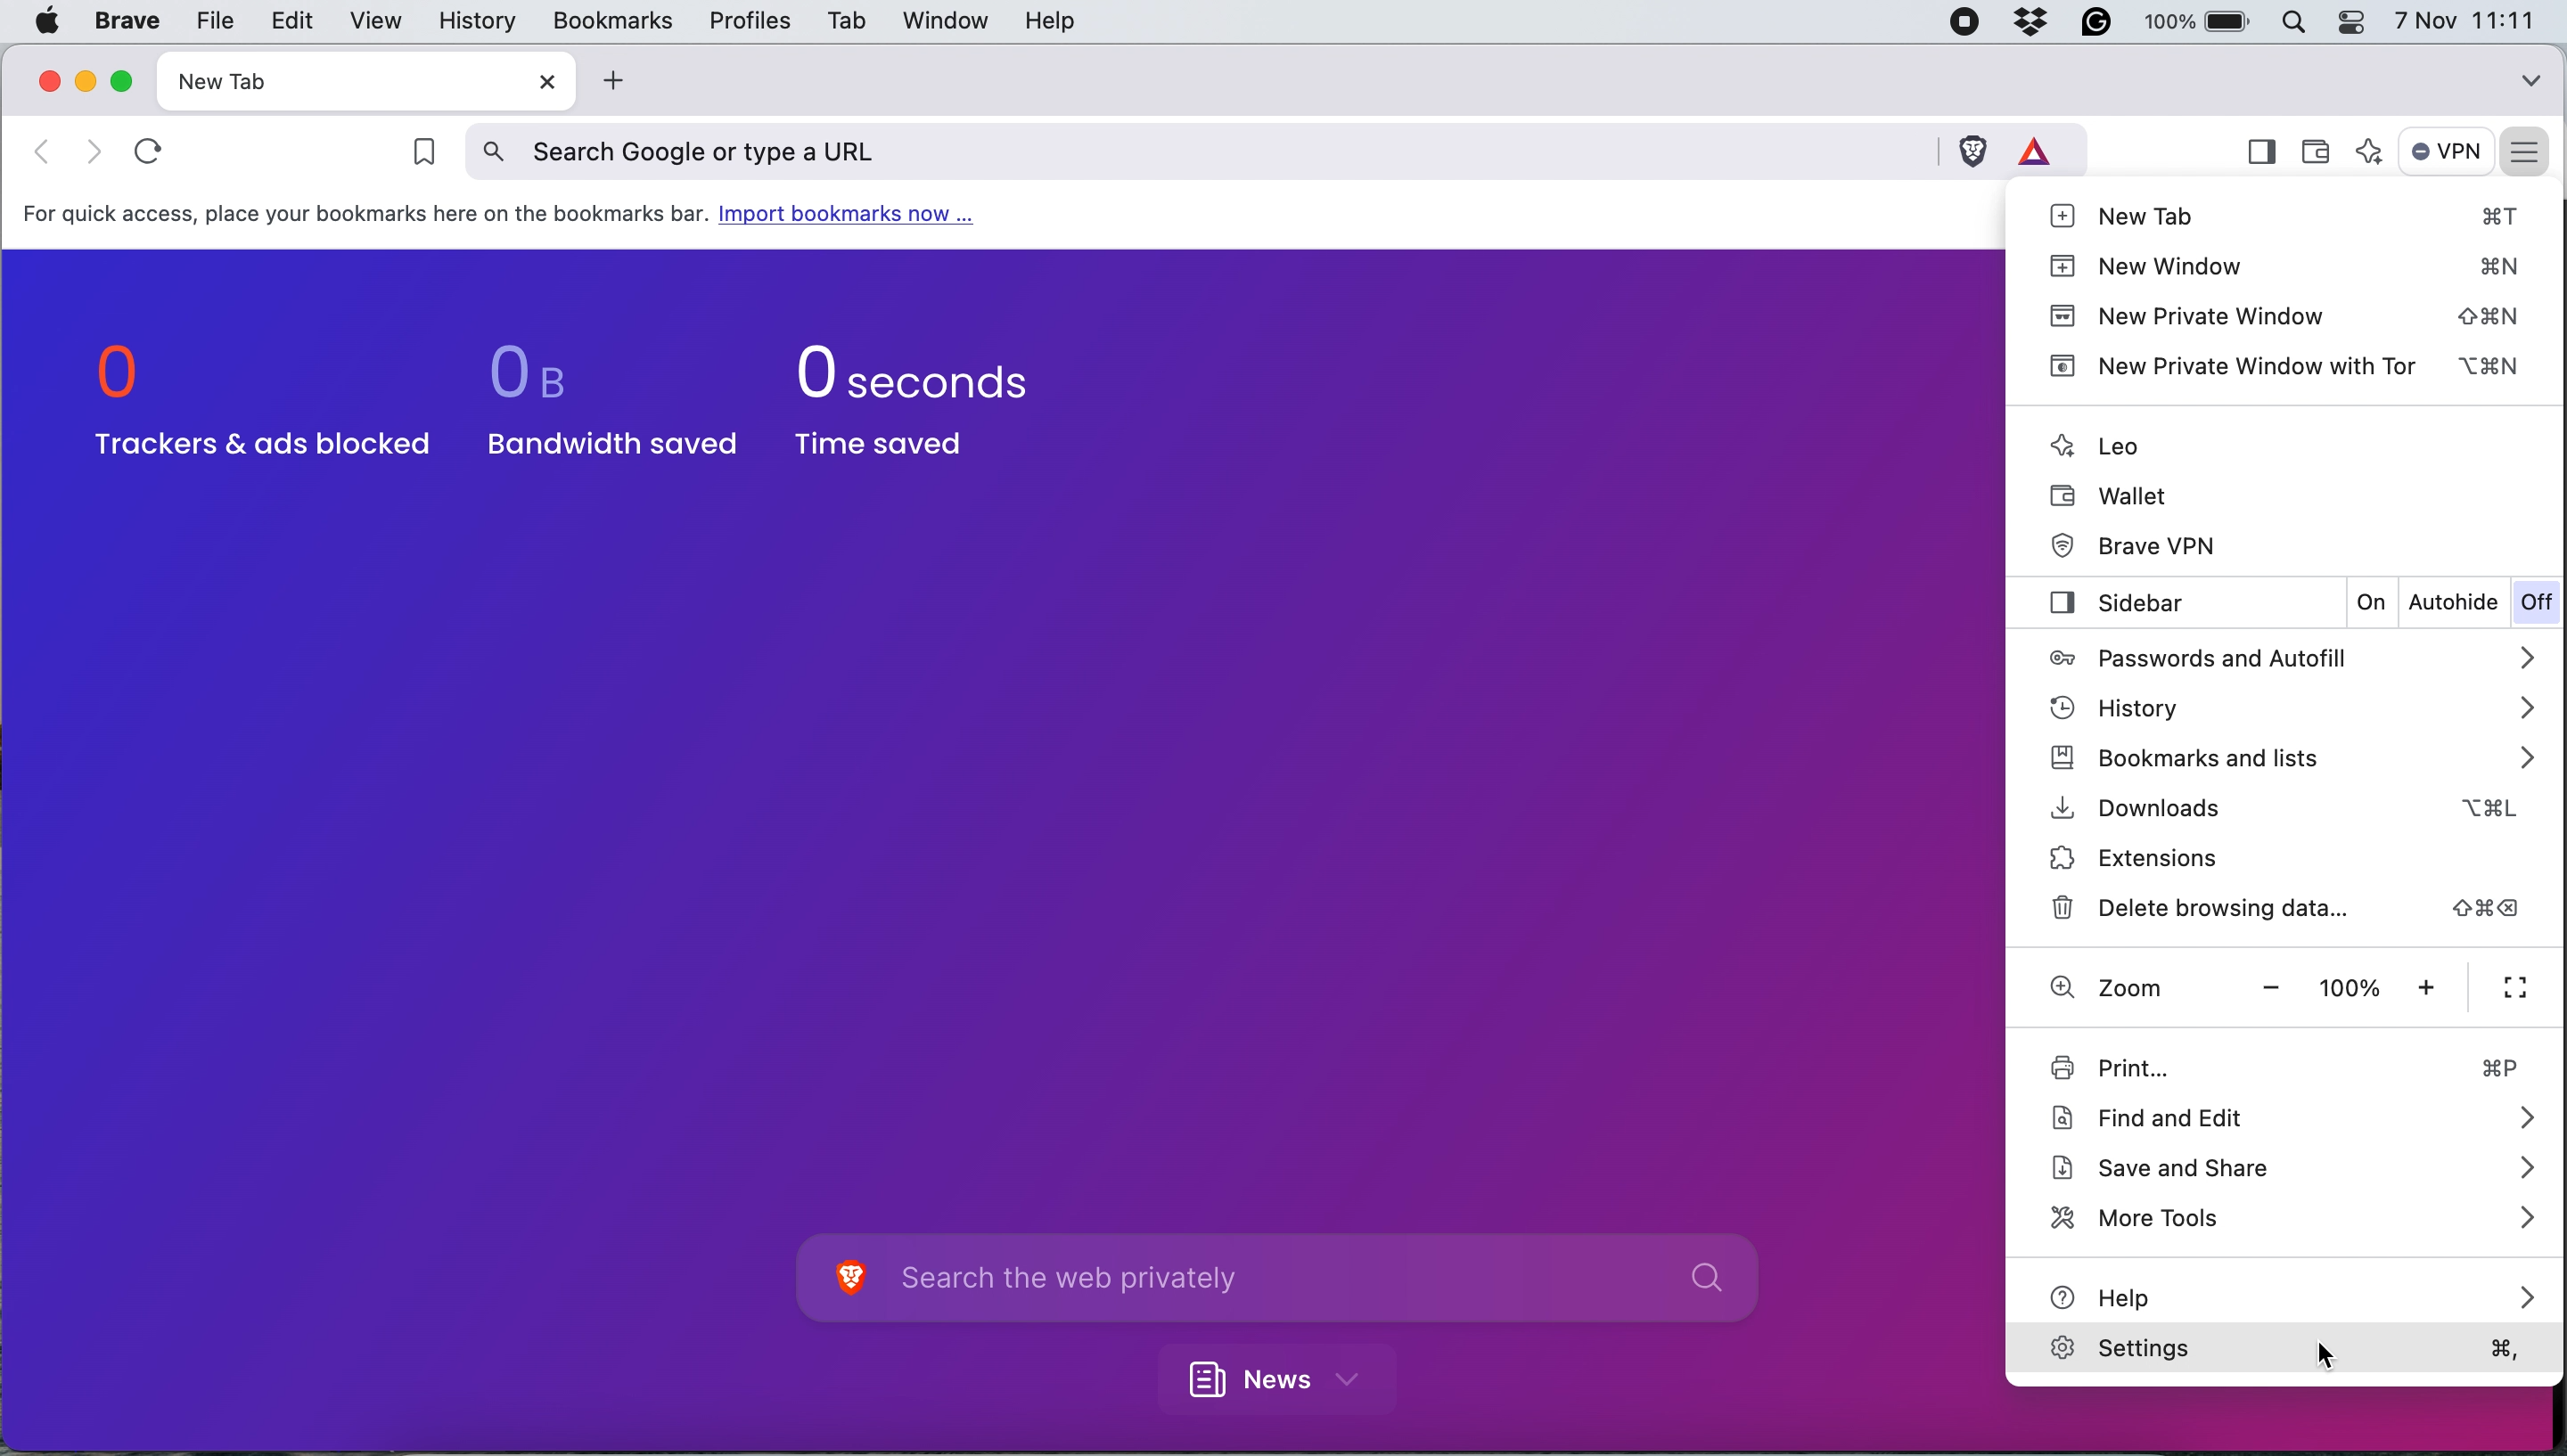 Image resolution: width=2567 pixels, height=1456 pixels. Describe the element at coordinates (2289, 215) in the screenshot. I see `new tab` at that location.